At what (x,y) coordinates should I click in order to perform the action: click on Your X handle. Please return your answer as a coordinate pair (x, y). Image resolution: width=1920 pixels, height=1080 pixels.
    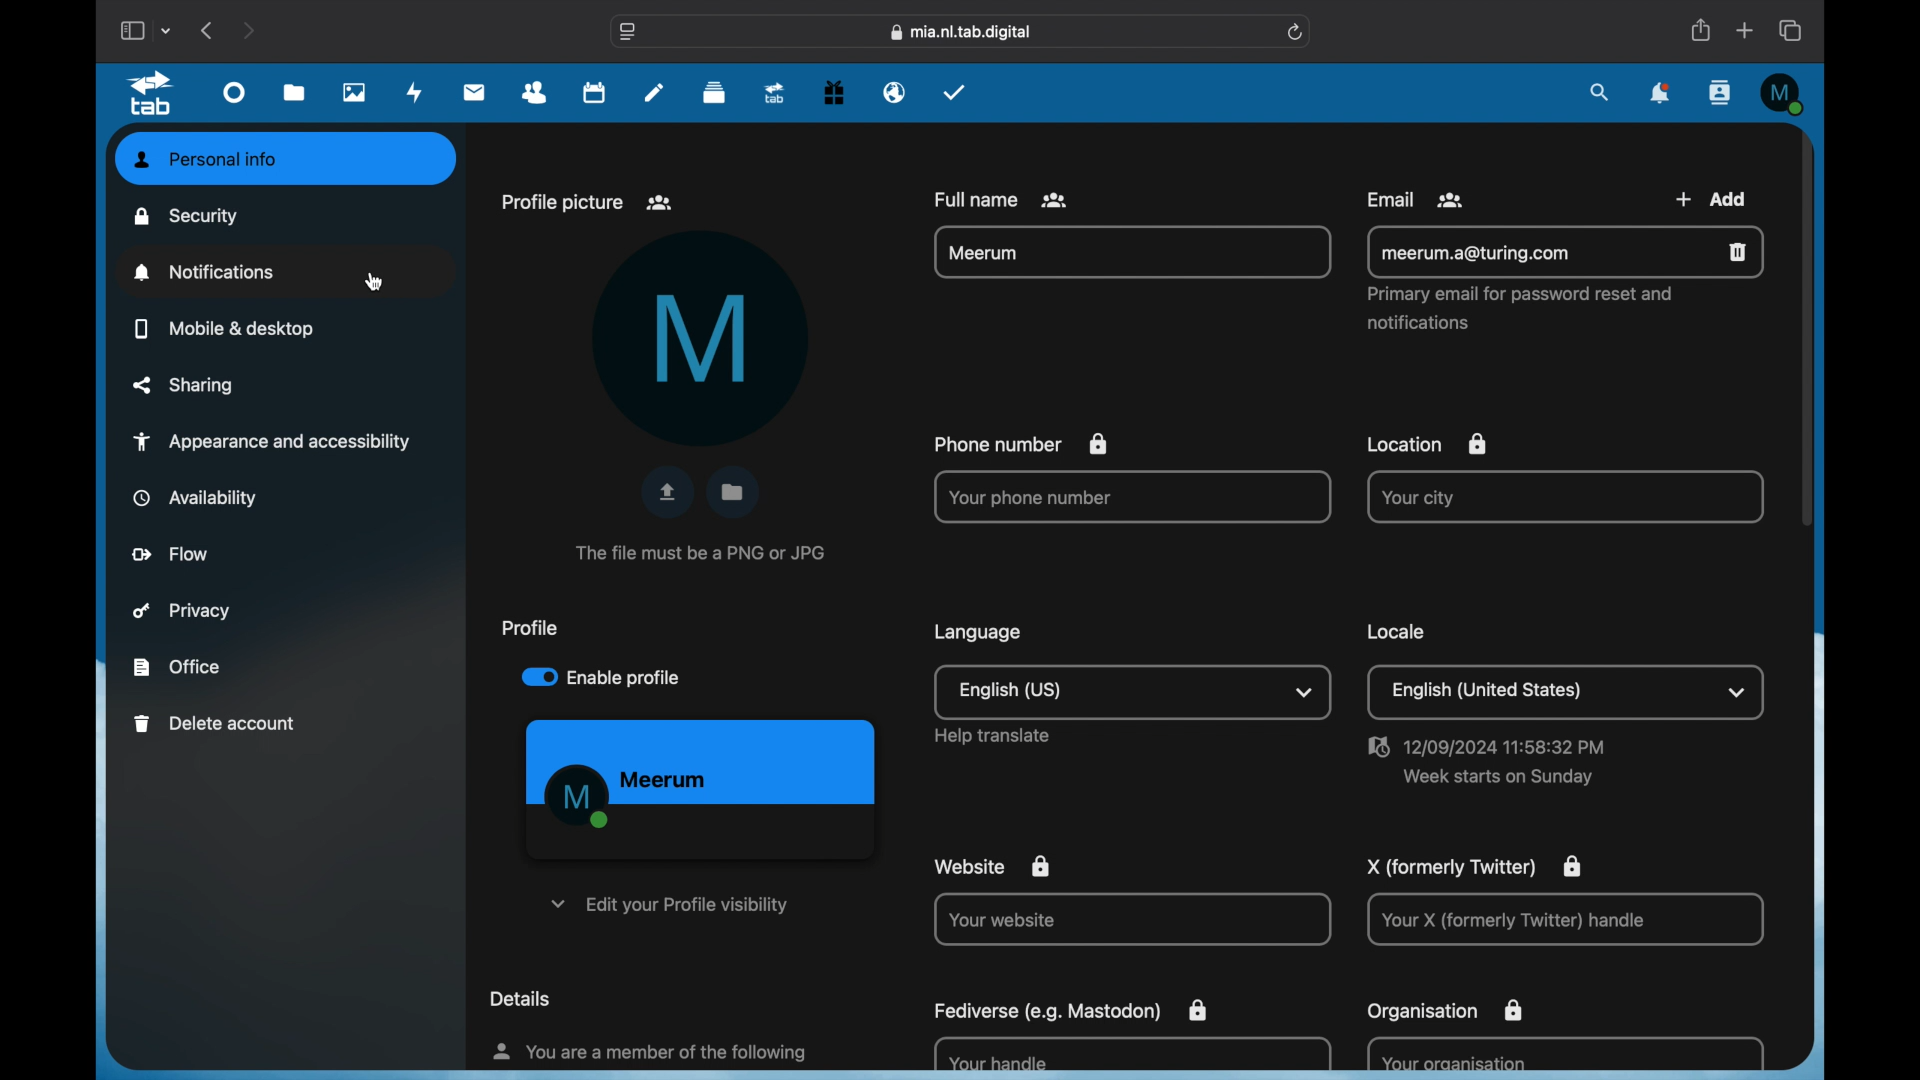
    Looking at the image, I should click on (1513, 921).